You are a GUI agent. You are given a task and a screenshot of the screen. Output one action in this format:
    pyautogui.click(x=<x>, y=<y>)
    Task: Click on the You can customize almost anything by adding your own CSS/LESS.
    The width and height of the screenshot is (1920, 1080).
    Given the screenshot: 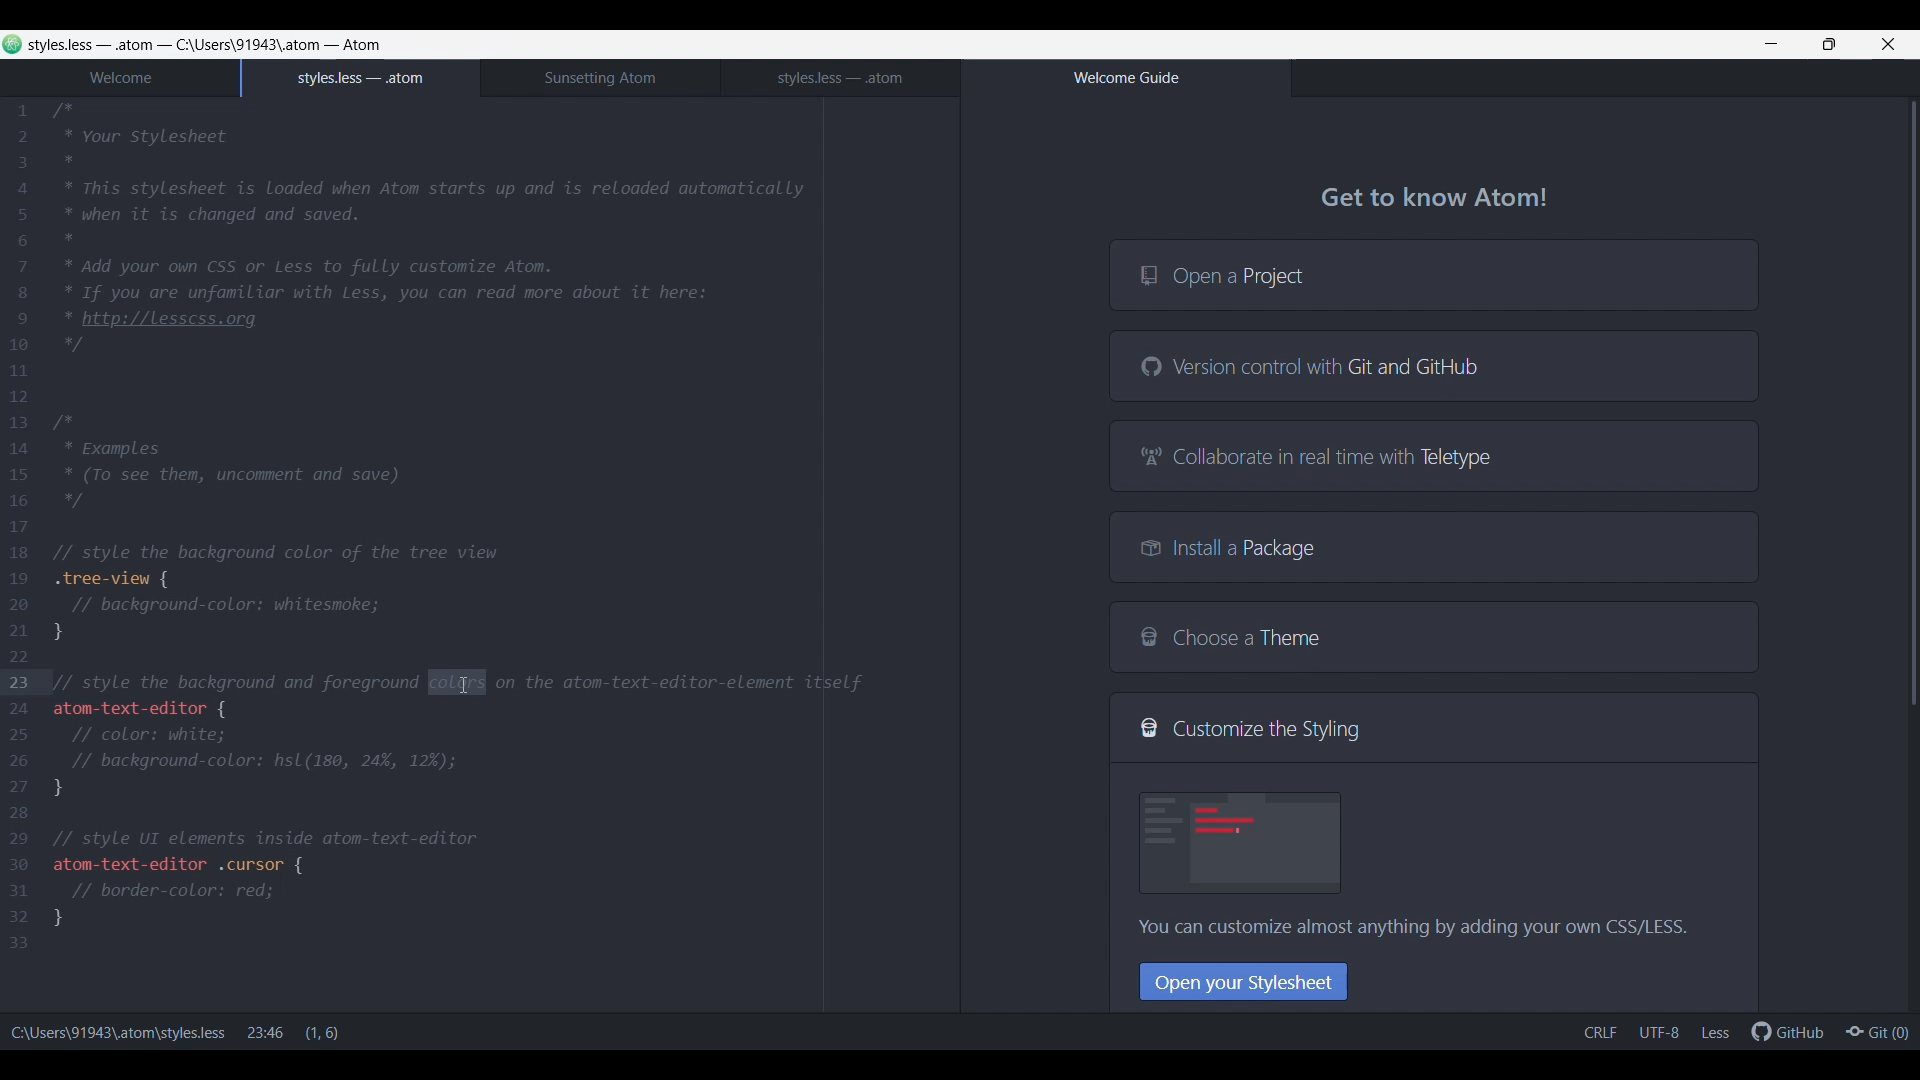 What is the action you would take?
    pyautogui.click(x=1409, y=930)
    